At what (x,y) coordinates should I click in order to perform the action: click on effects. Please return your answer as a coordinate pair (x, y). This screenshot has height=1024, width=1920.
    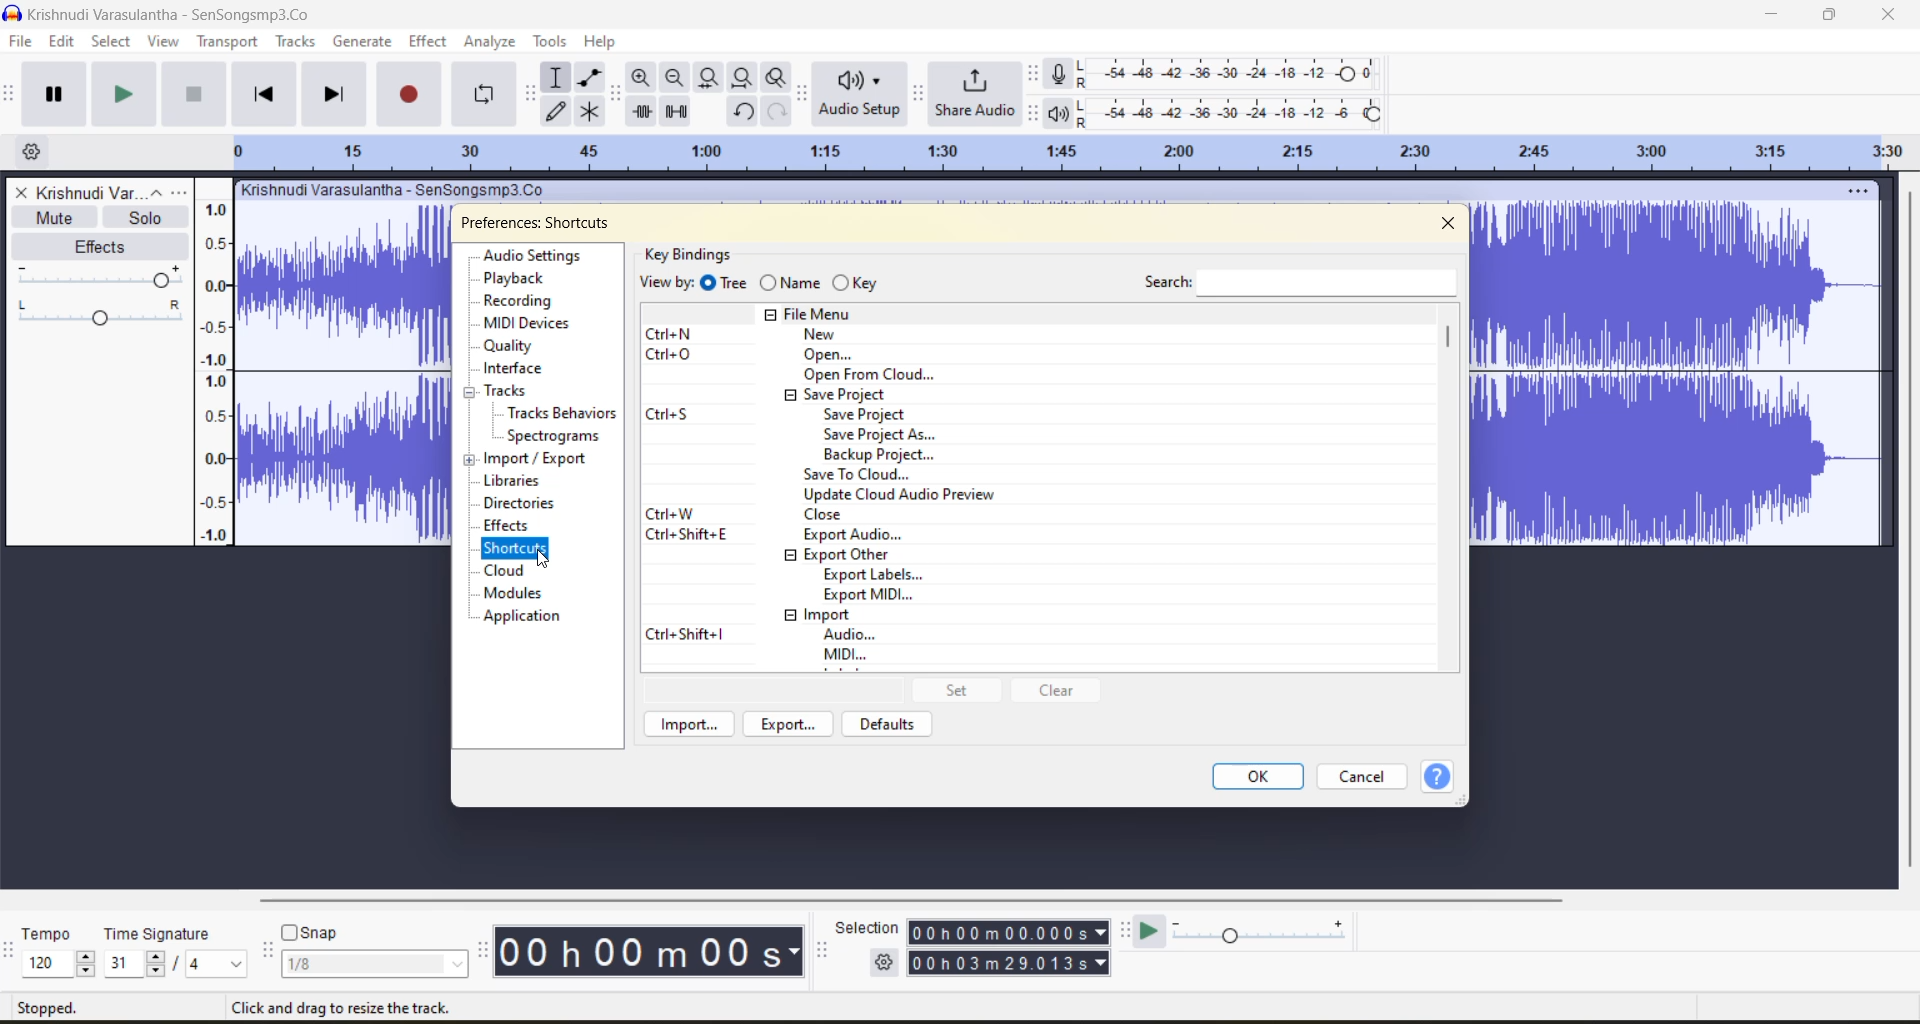
    Looking at the image, I should click on (105, 246).